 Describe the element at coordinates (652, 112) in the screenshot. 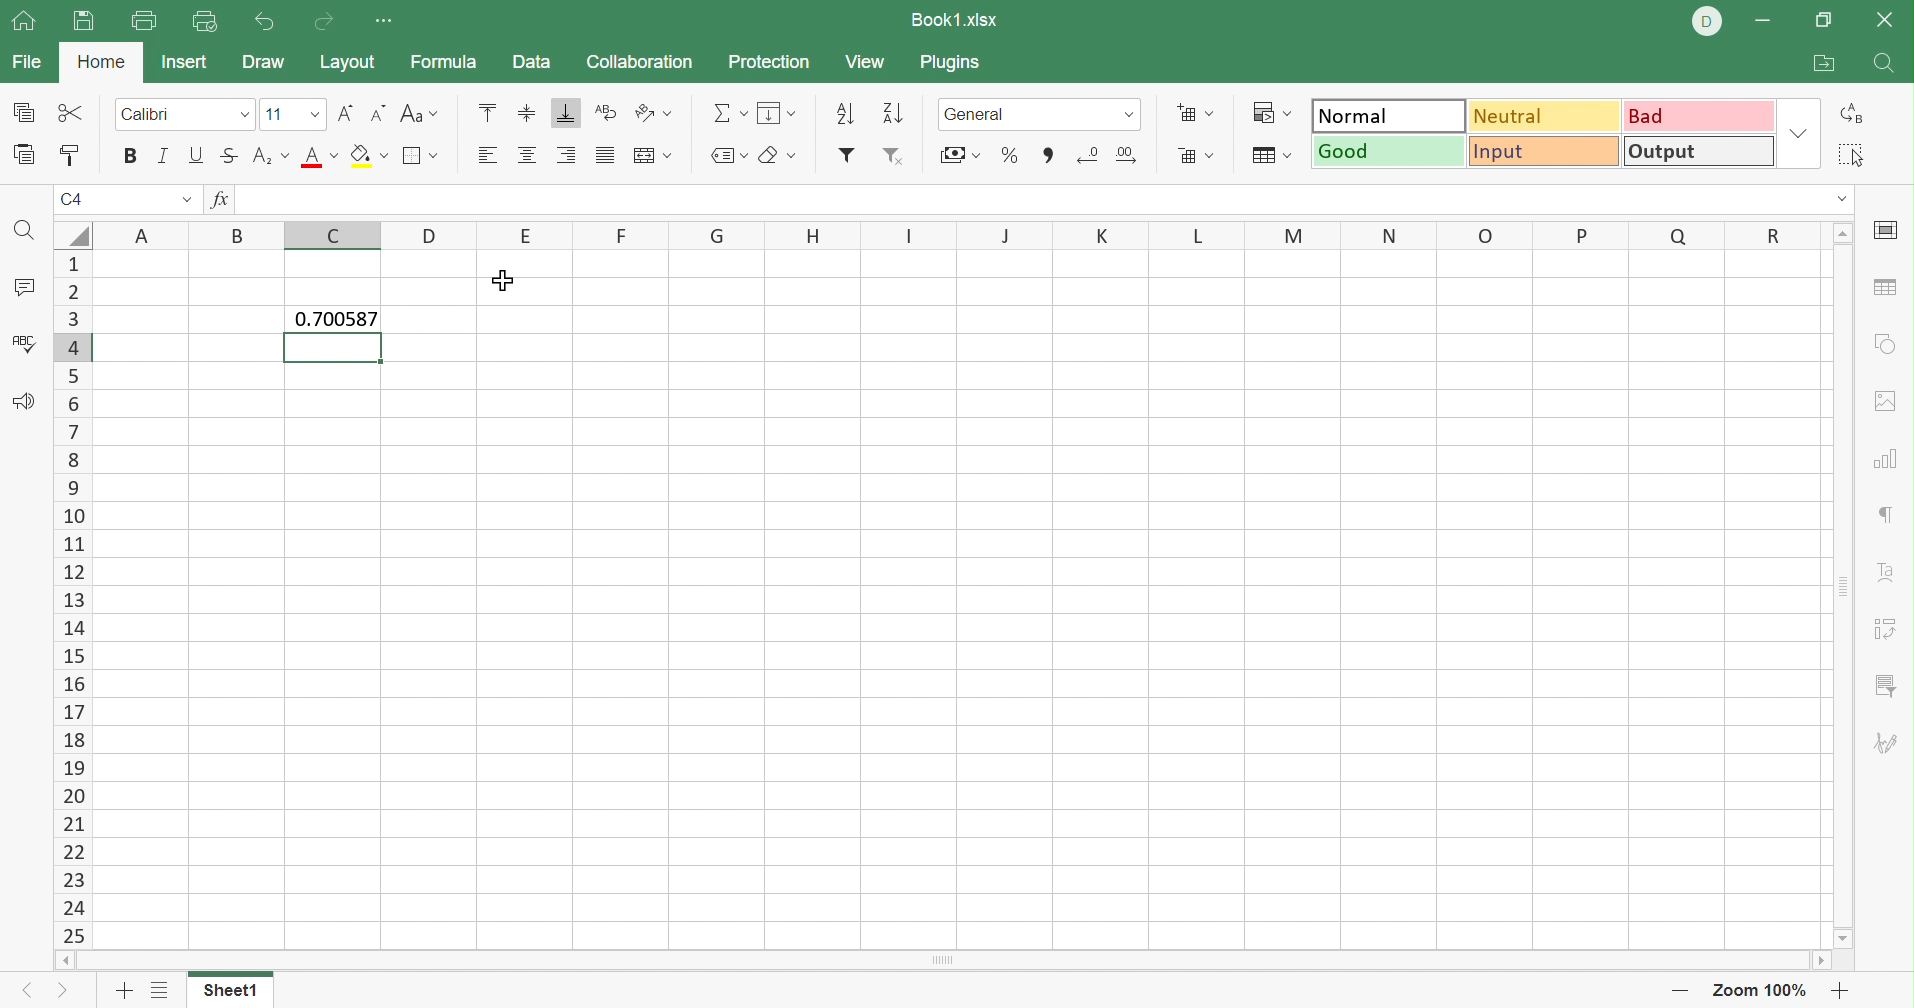

I see `Orientation` at that location.